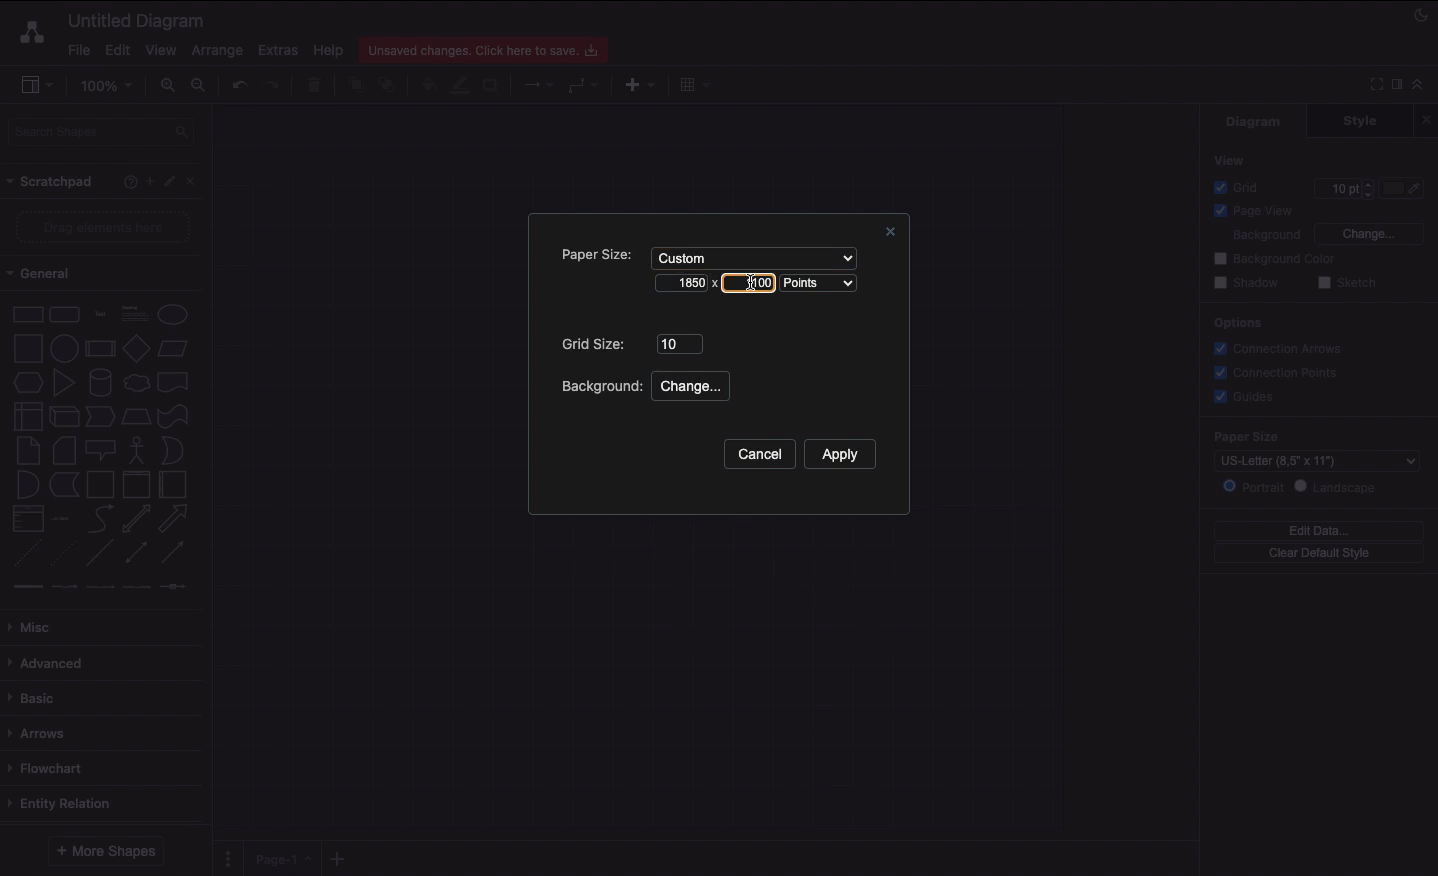 This screenshot has width=1438, height=876. I want to click on Paper size, so click(590, 254).